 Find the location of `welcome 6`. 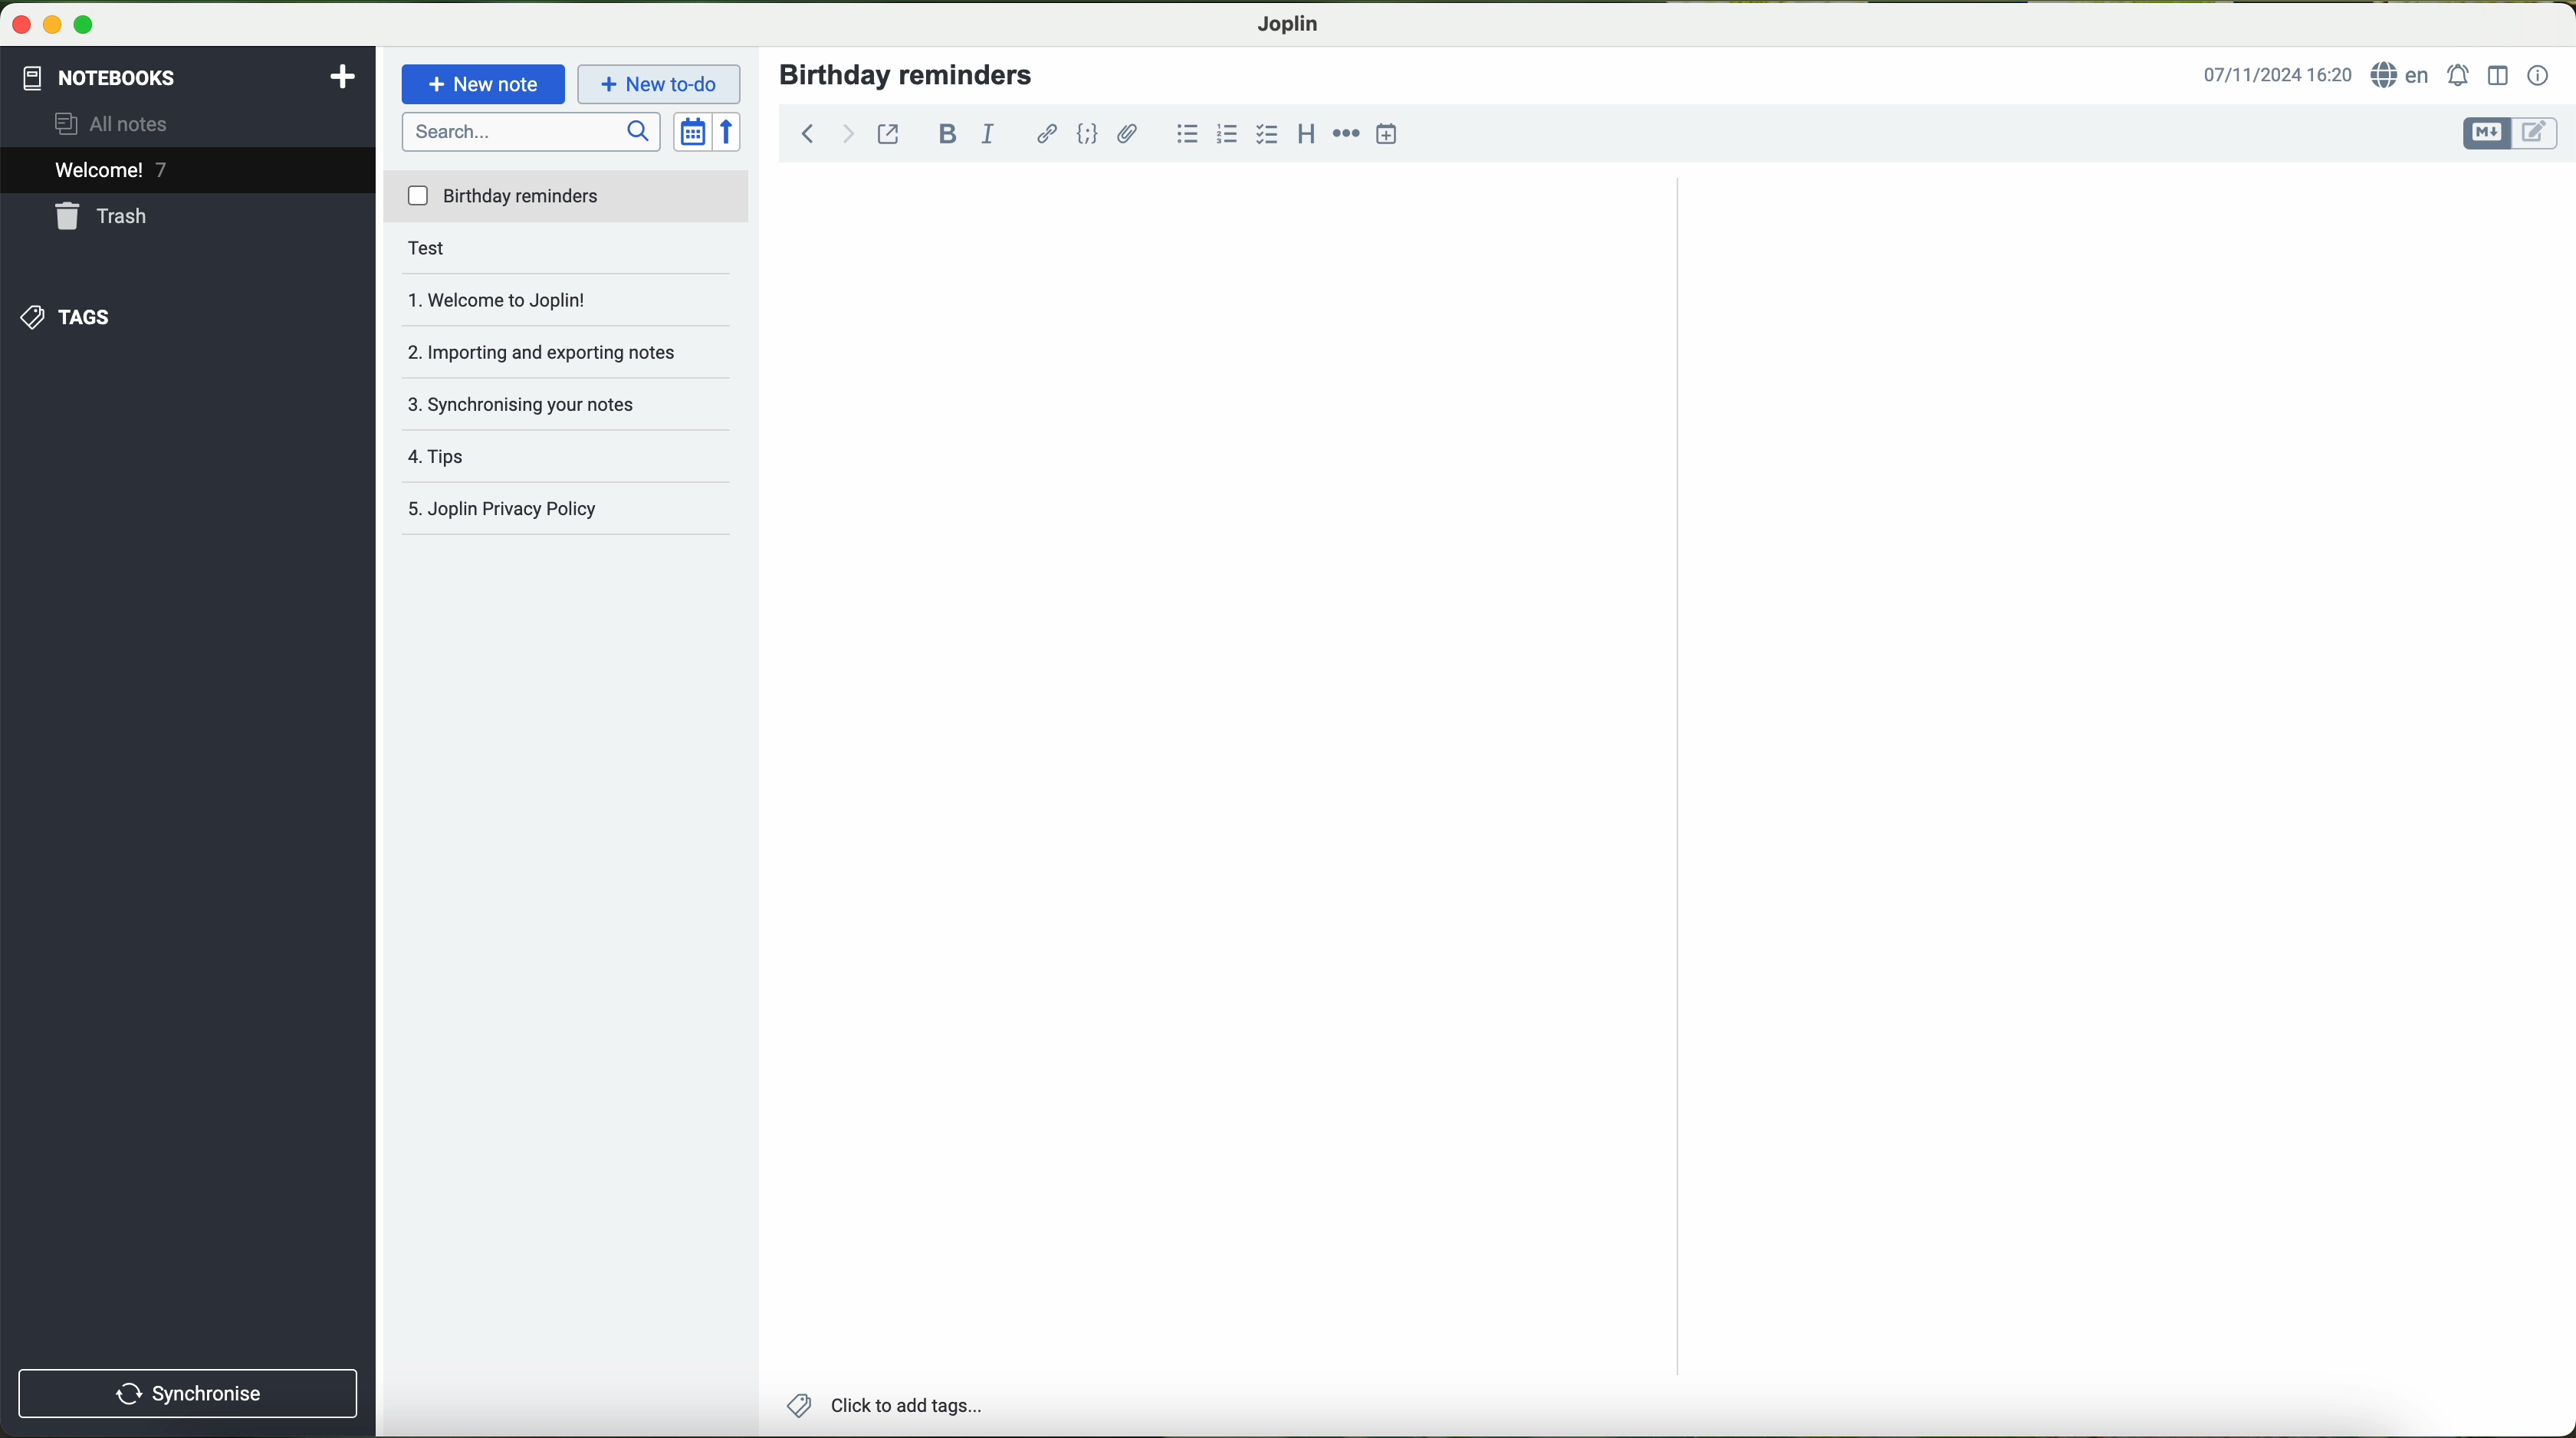

welcome 6 is located at coordinates (113, 171).